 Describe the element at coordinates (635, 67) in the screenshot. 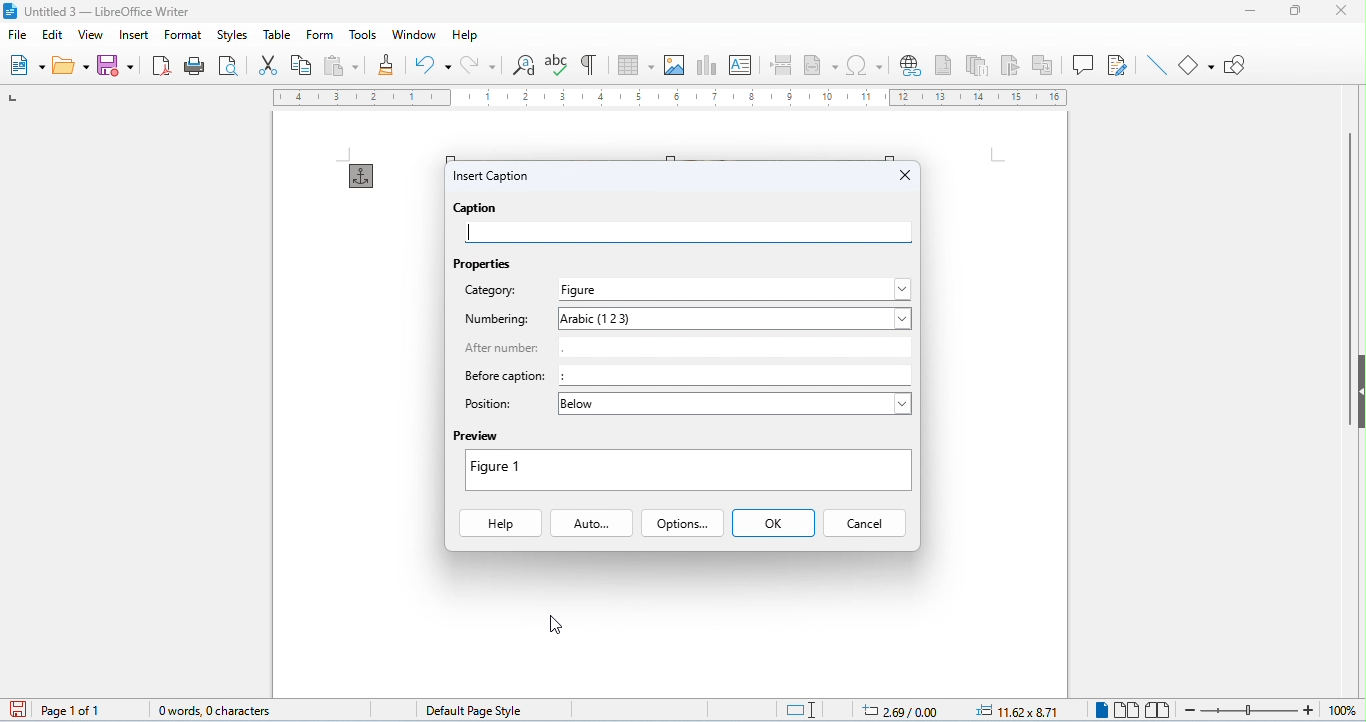

I see `table` at that location.